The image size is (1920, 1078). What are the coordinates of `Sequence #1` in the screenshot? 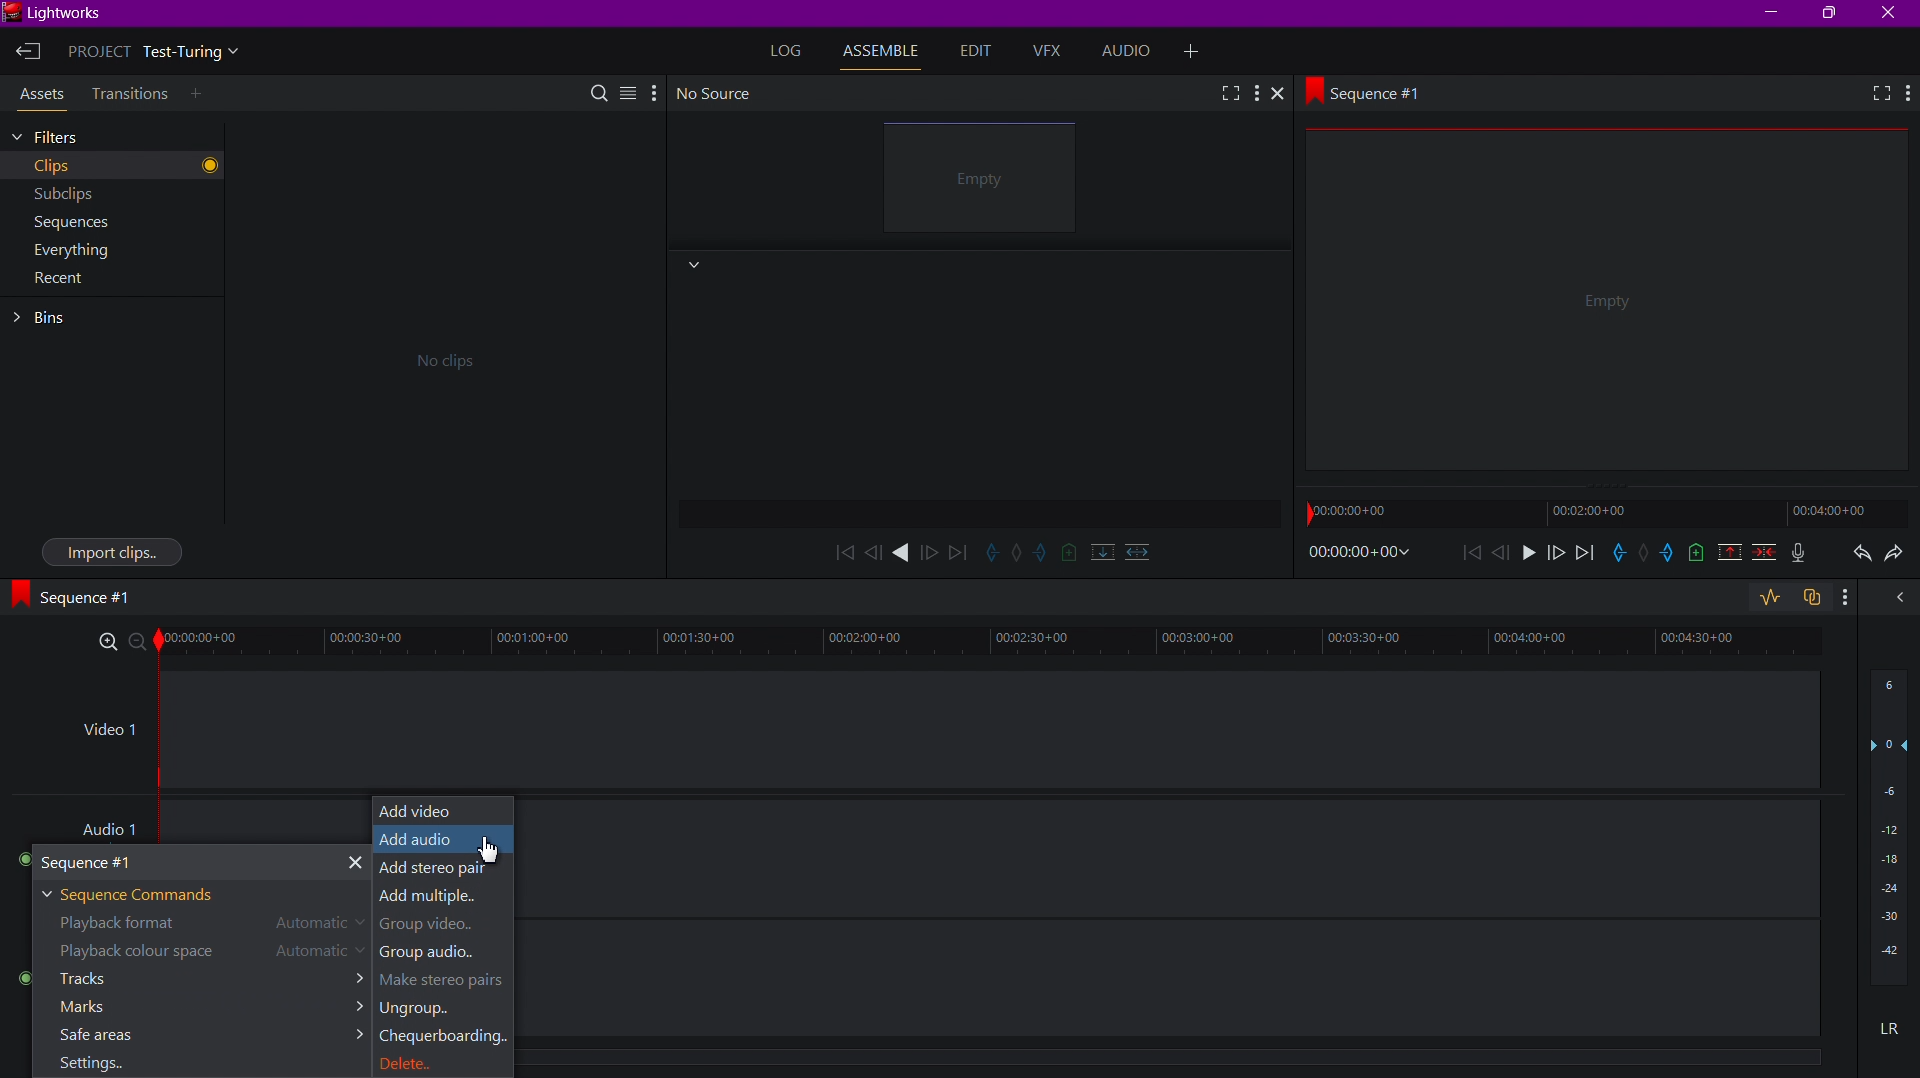 It's located at (81, 596).